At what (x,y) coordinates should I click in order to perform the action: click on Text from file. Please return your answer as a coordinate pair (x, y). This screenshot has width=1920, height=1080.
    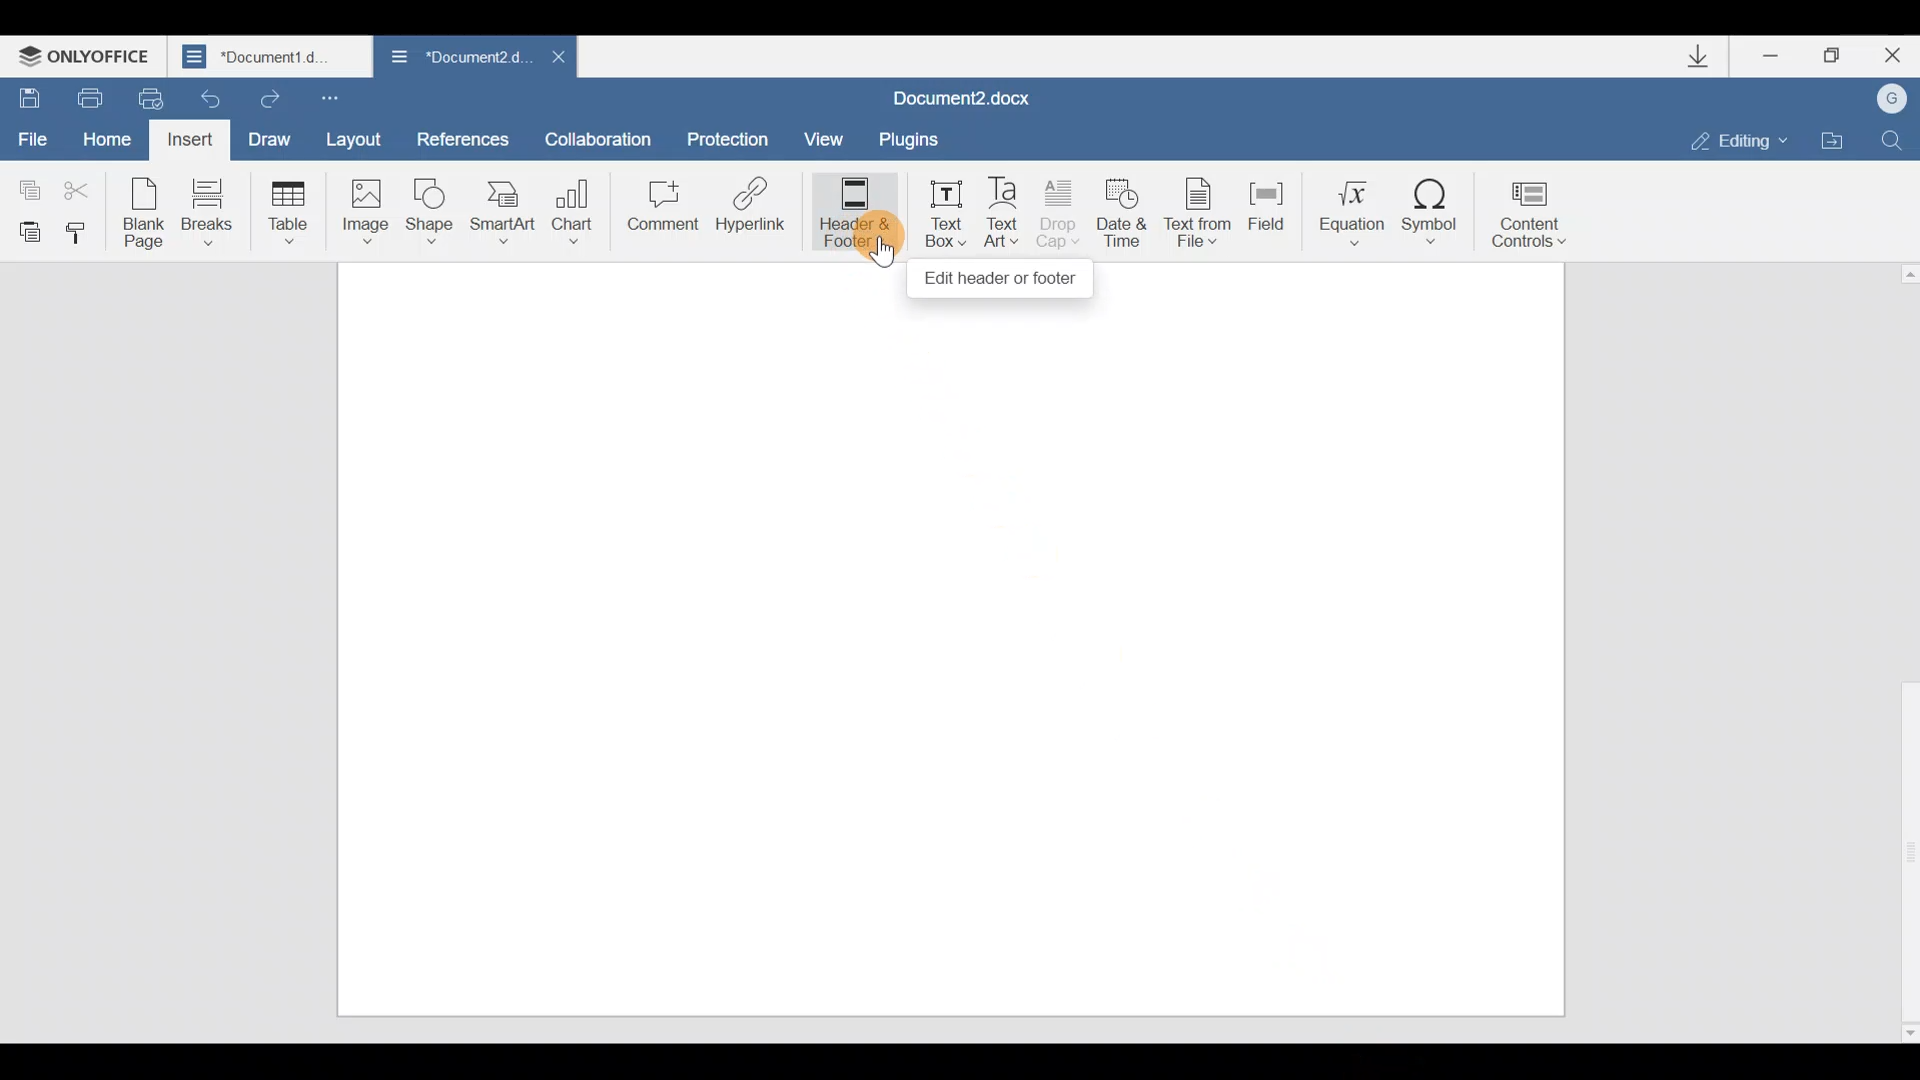
    Looking at the image, I should click on (1192, 208).